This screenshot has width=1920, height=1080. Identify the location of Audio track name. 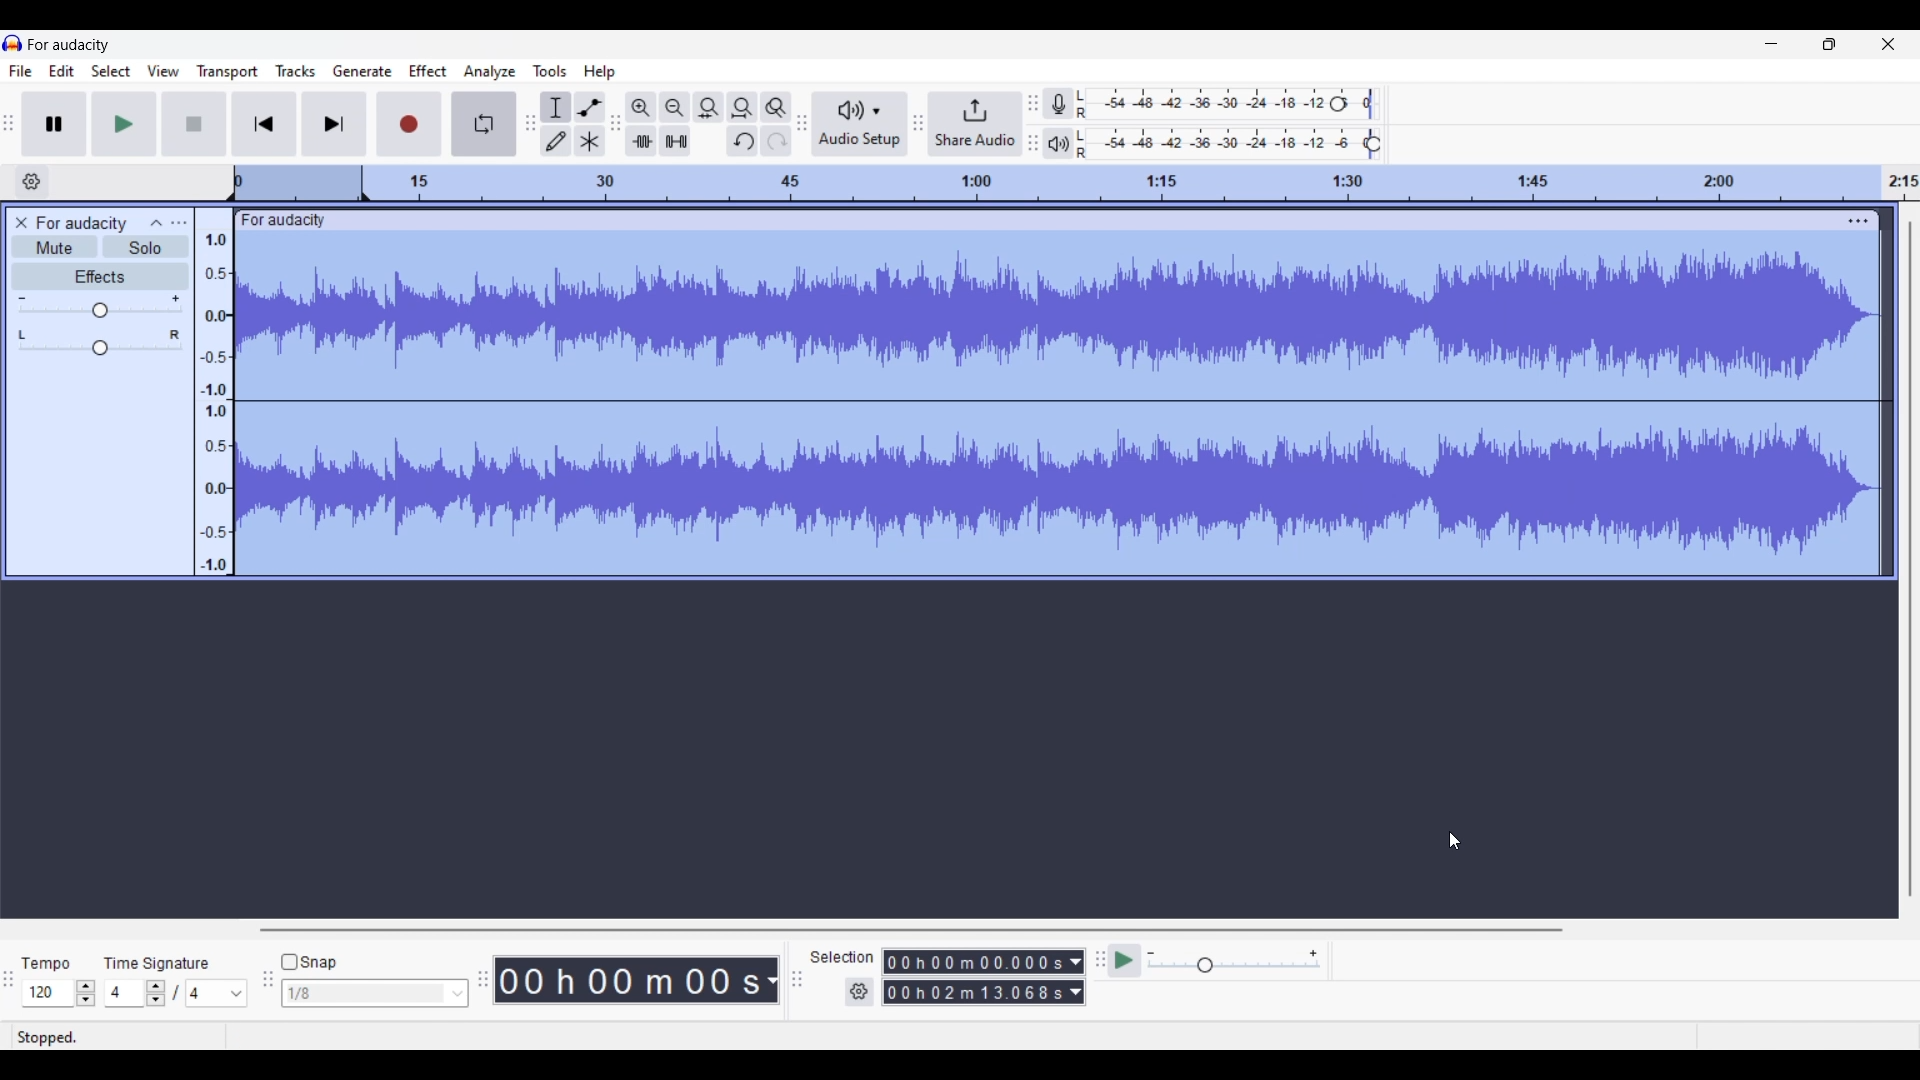
(82, 224).